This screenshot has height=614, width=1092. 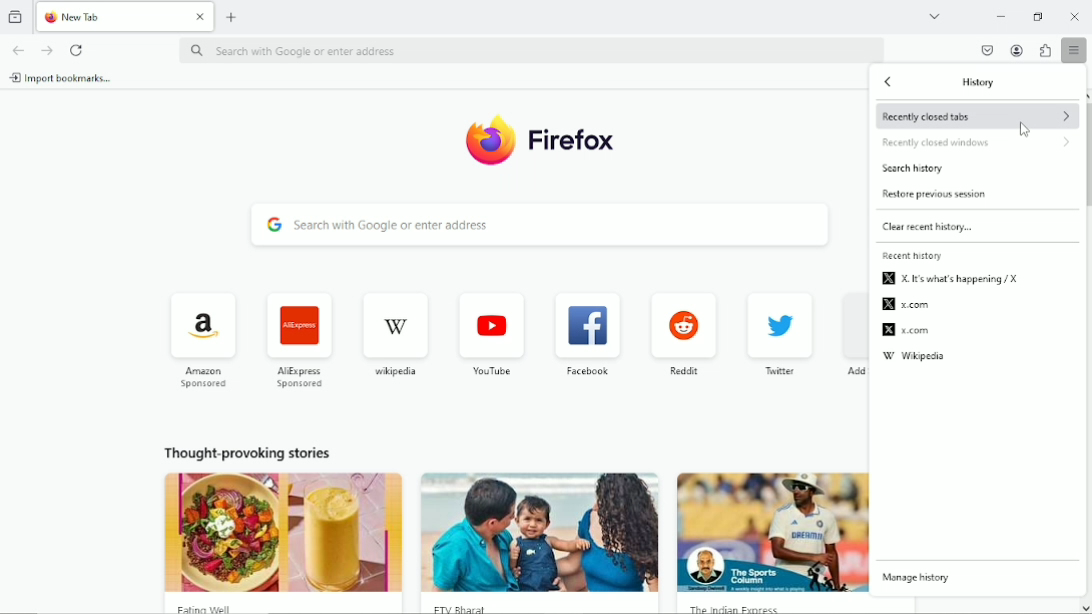 What do you see at coordinates (46, 50) in the screenshot?
I see `go forward` at bounding box center [46, 50].